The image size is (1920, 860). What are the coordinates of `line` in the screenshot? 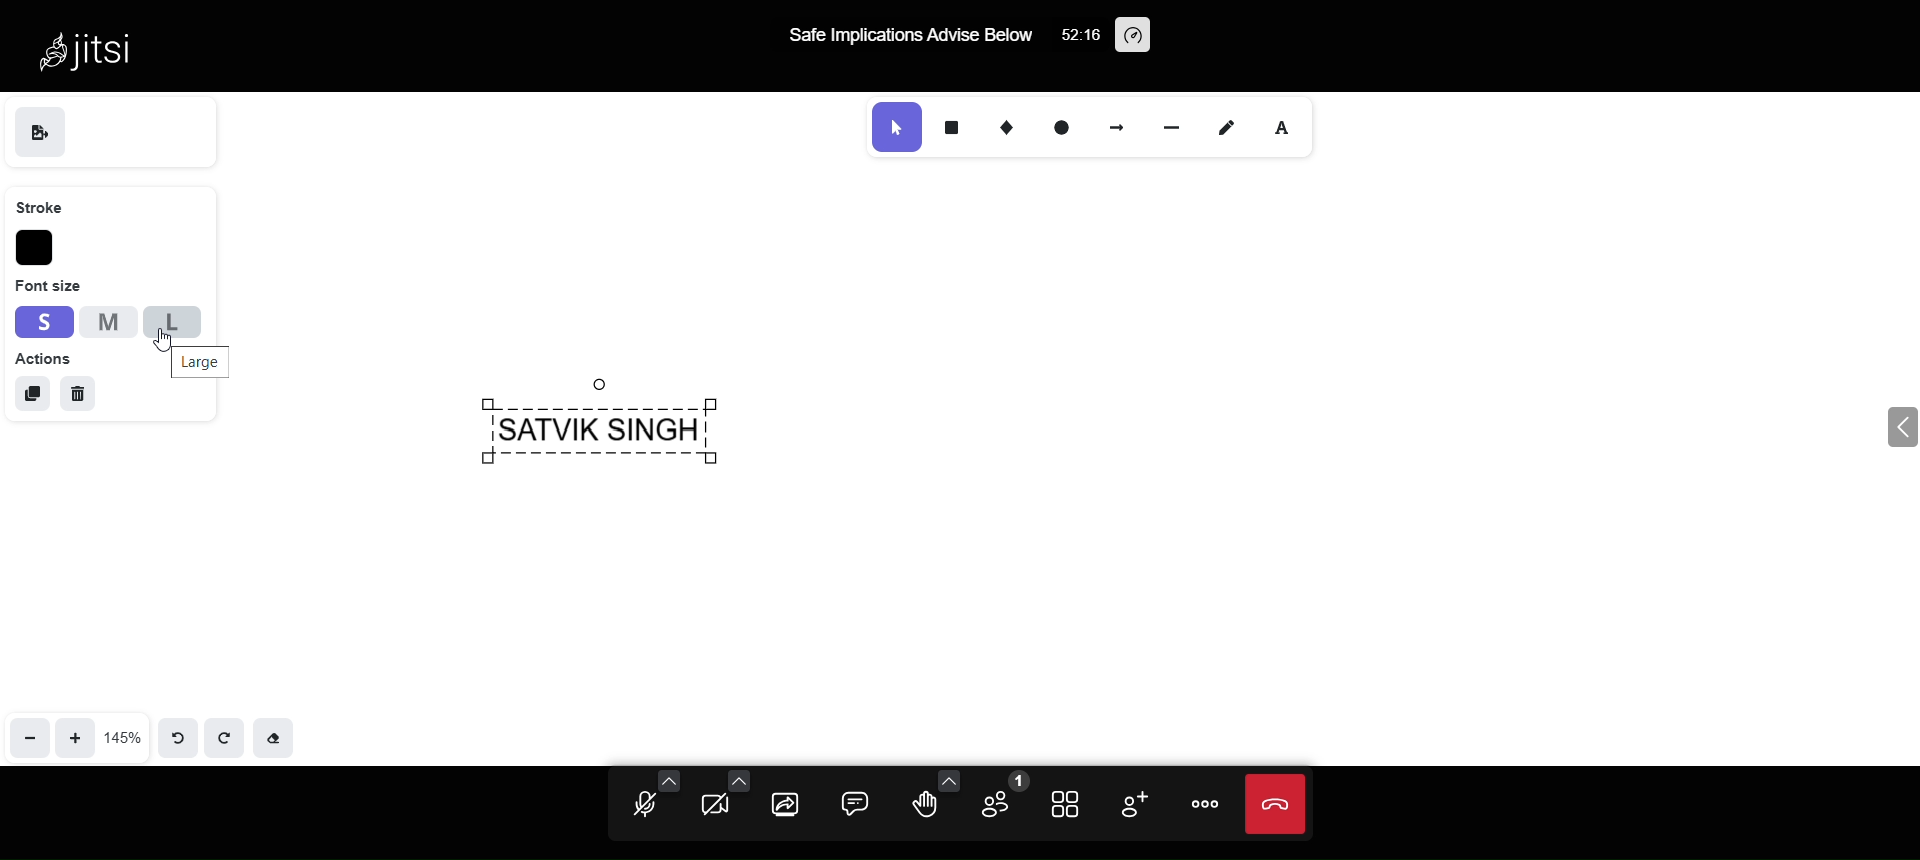 It's located at (1165, 125).